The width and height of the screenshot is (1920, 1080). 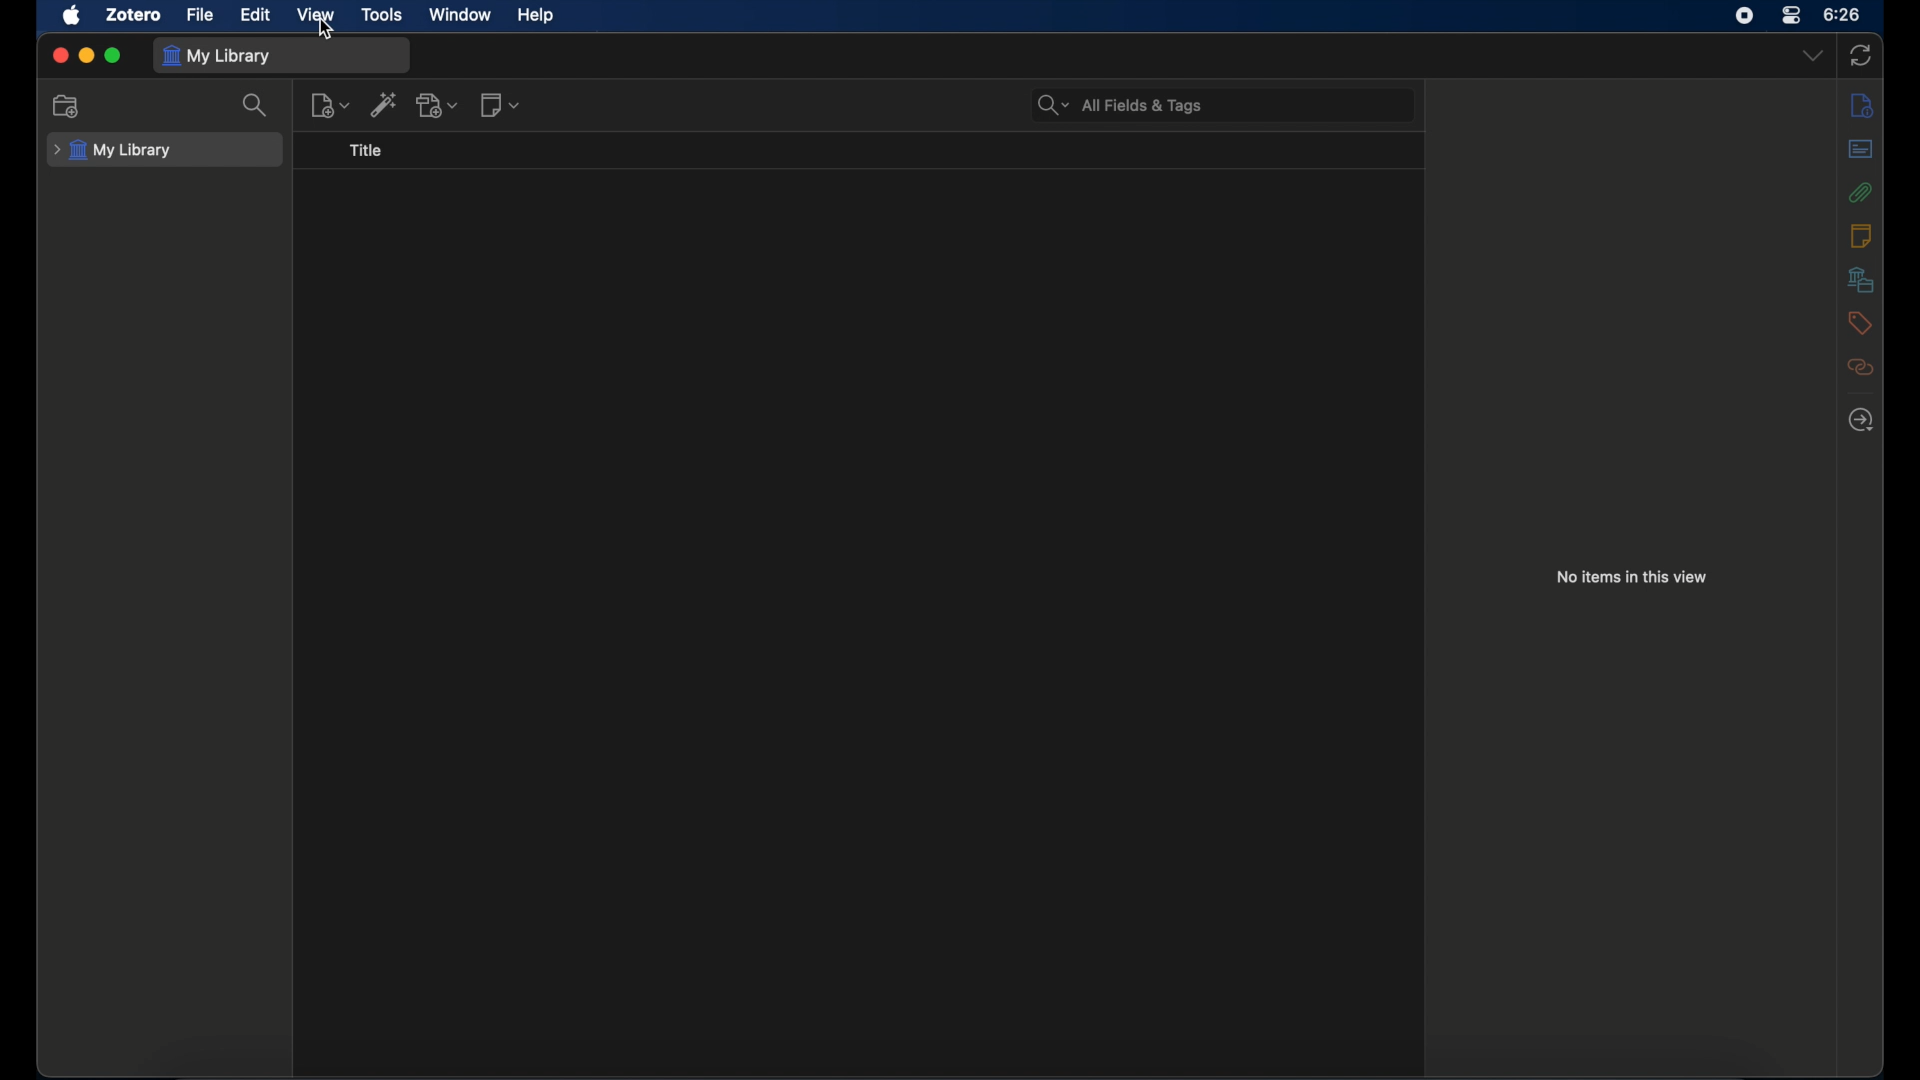 What do you see at coordinates (437, 105) in the screenshot?
I see `add attachment` at bounding box center [437, 105].